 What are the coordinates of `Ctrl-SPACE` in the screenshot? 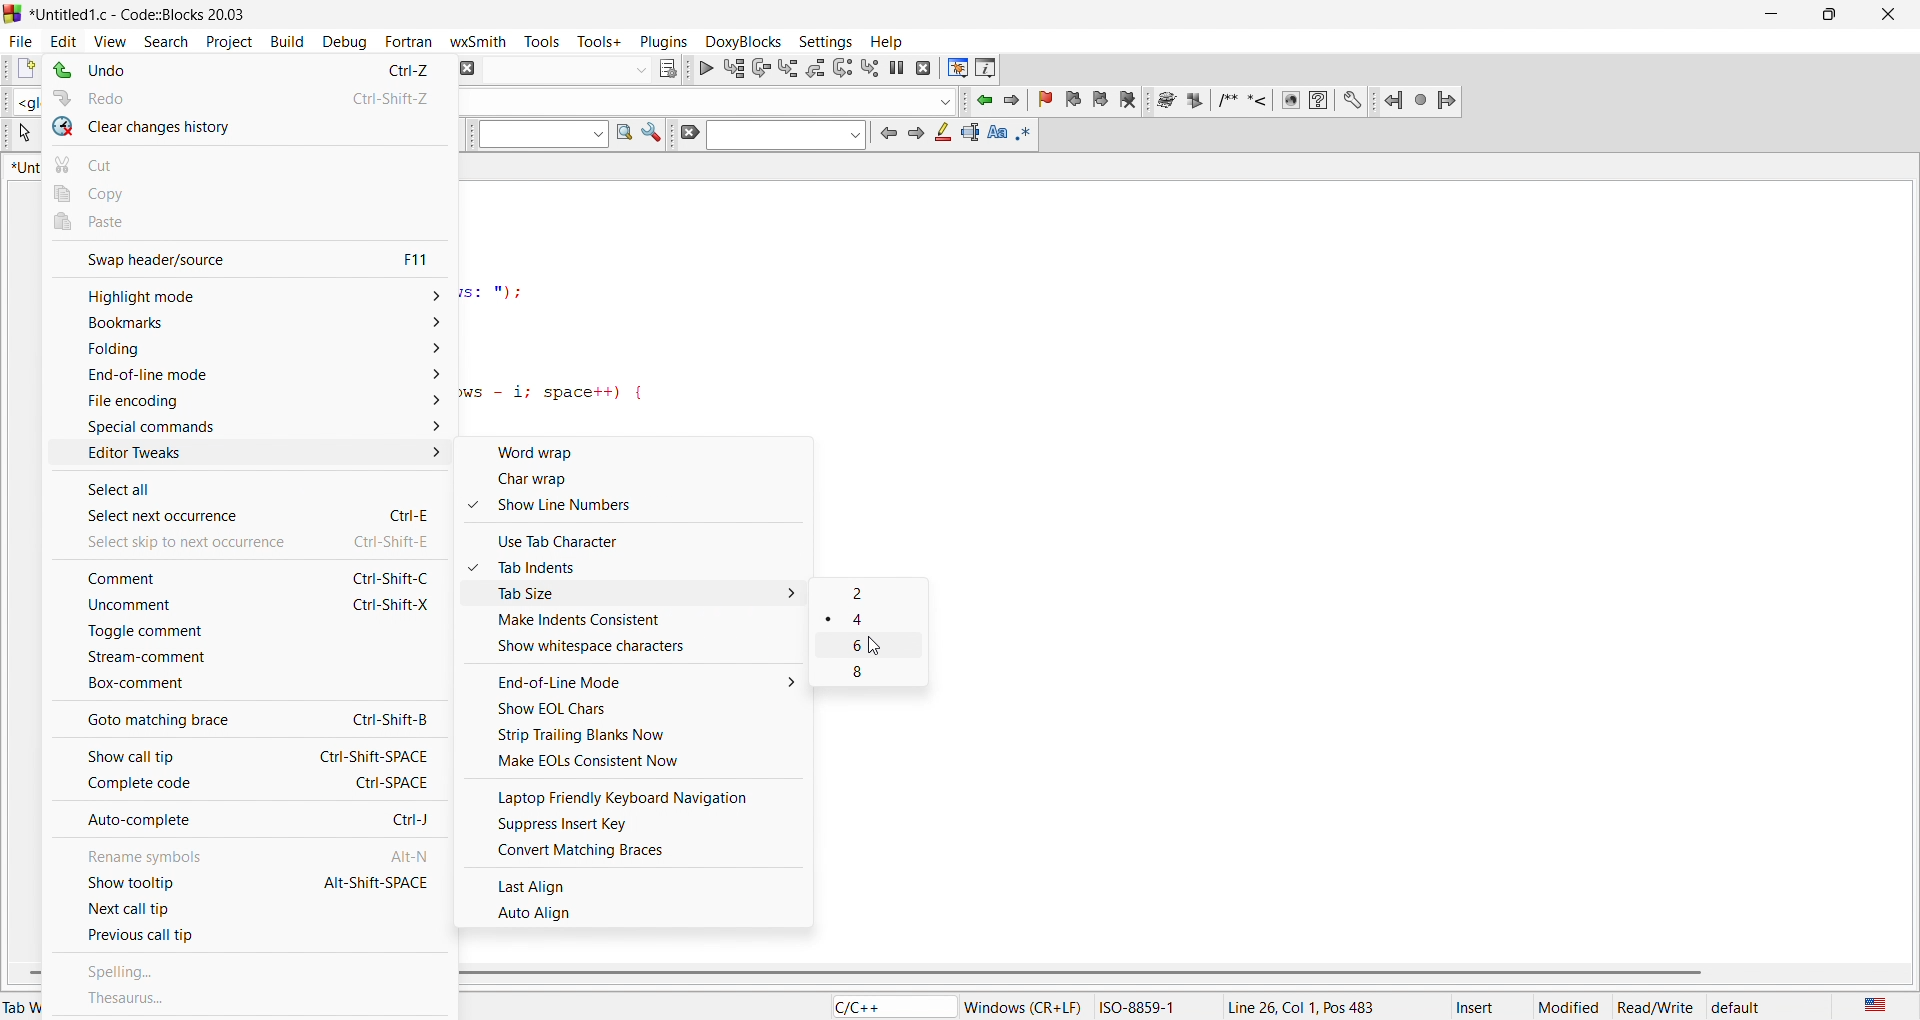 It's located at (397, 783).